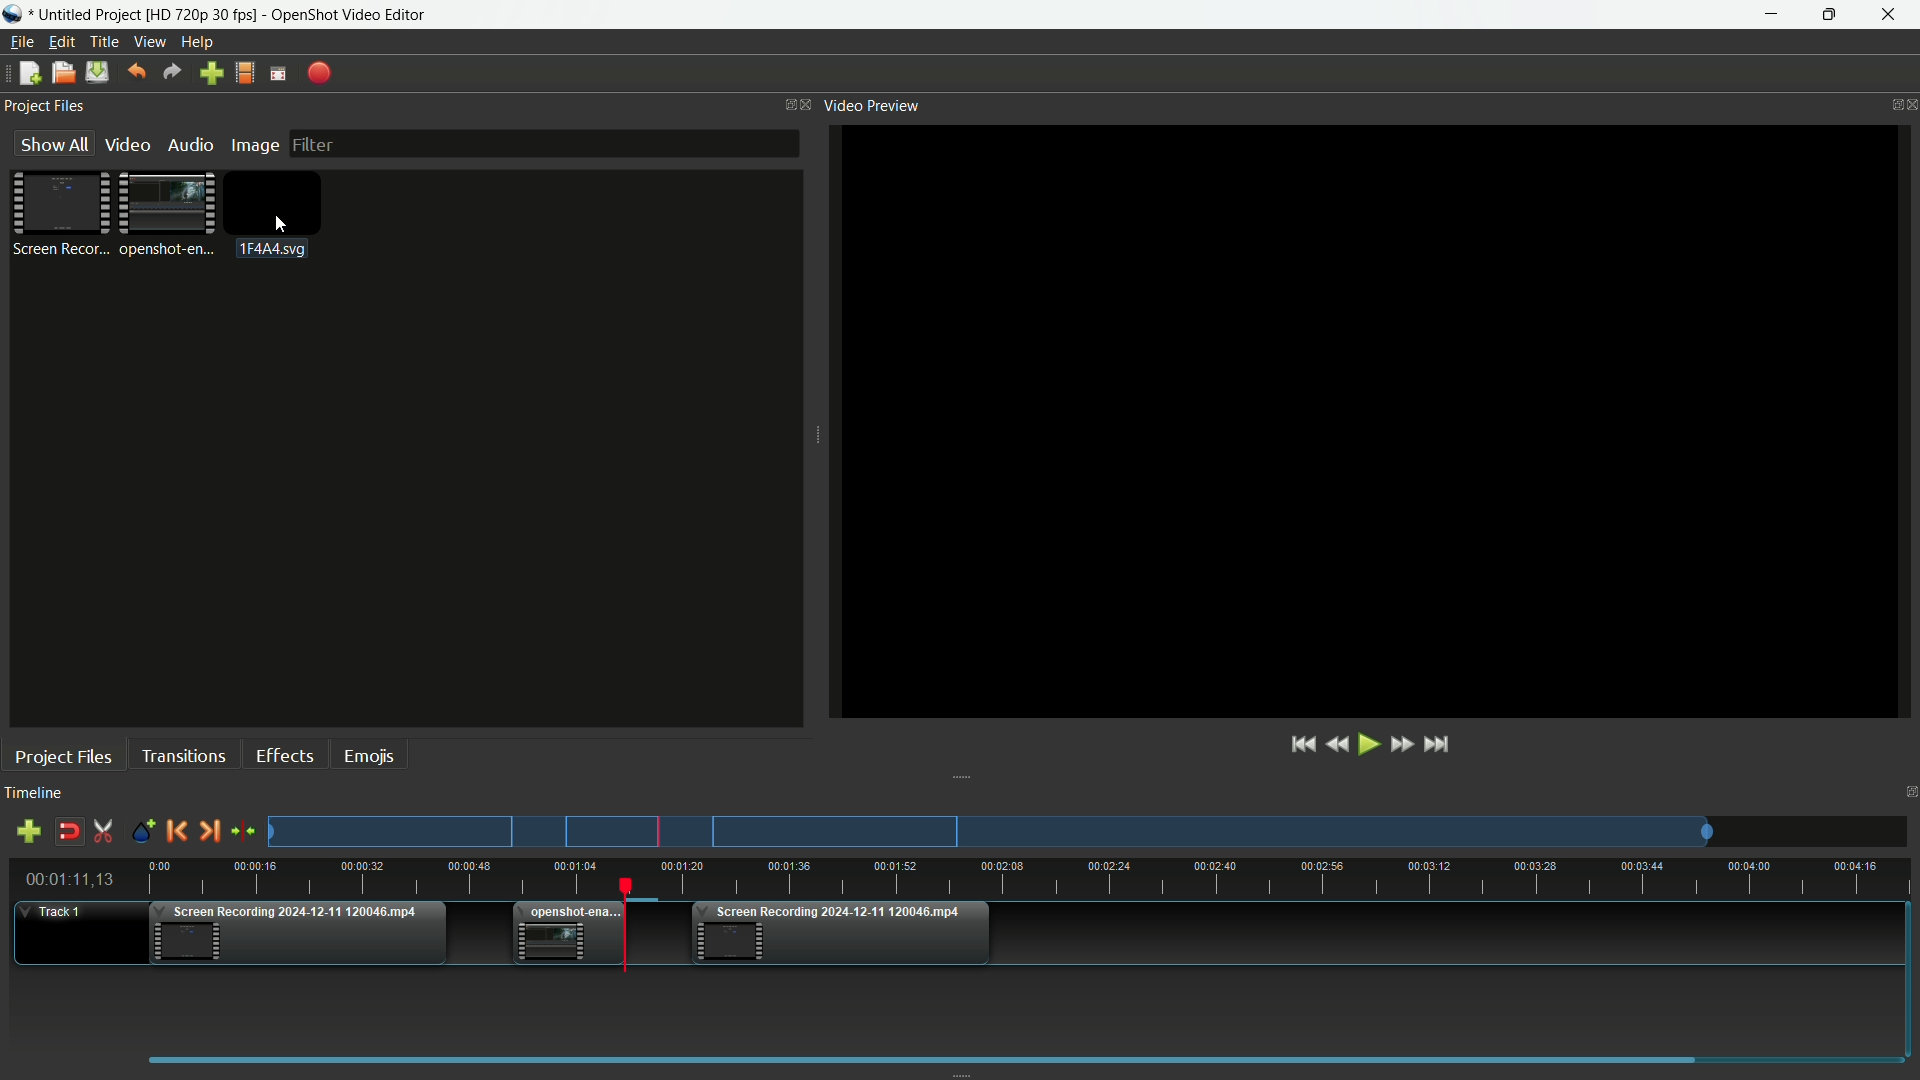  What do you see at coordinates (100, 44) in the screenshot?
I see `Title menu` at bounding box center [100, 44].